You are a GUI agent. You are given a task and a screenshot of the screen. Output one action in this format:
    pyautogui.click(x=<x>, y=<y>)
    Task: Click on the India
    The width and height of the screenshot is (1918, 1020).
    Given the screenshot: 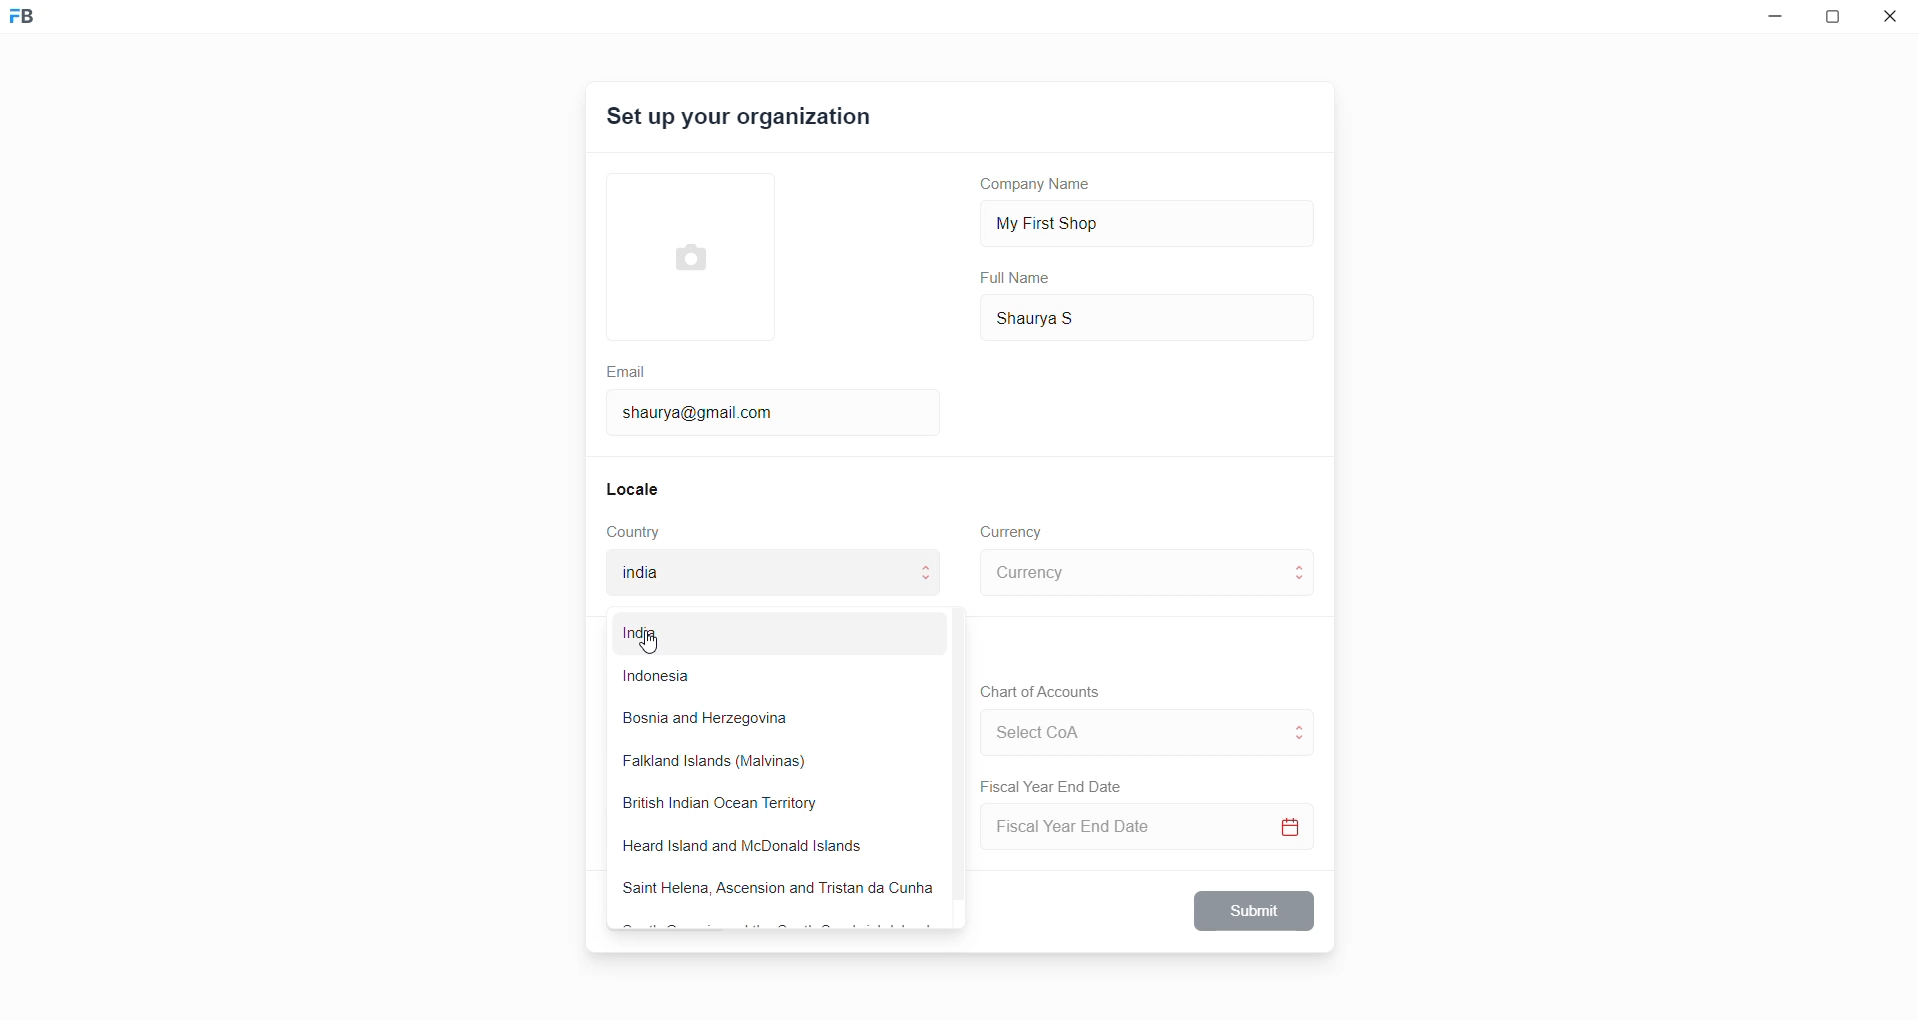 What is the action you would take?
    pyautogui.click(x=765, y=631)
    